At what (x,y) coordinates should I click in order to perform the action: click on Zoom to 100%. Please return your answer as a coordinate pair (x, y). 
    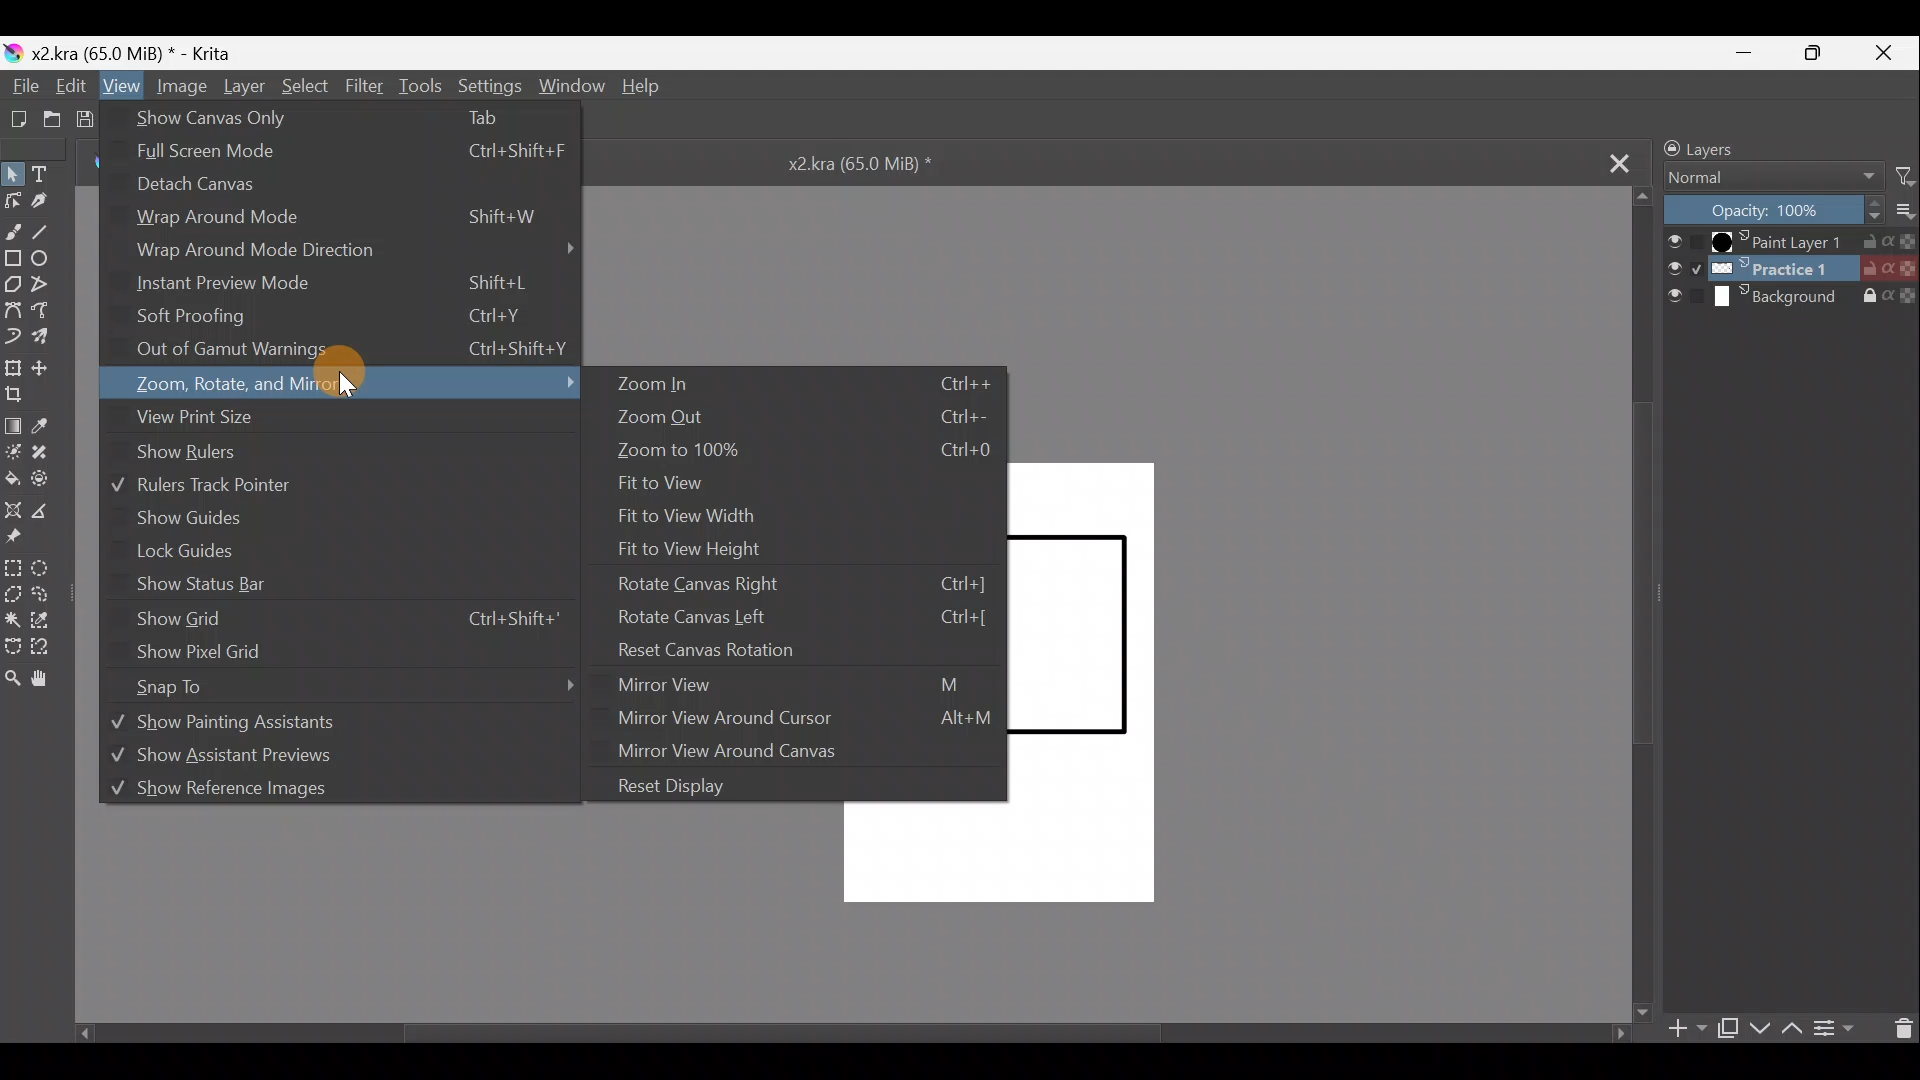
    Looking at the image, I should click on (797, 454).